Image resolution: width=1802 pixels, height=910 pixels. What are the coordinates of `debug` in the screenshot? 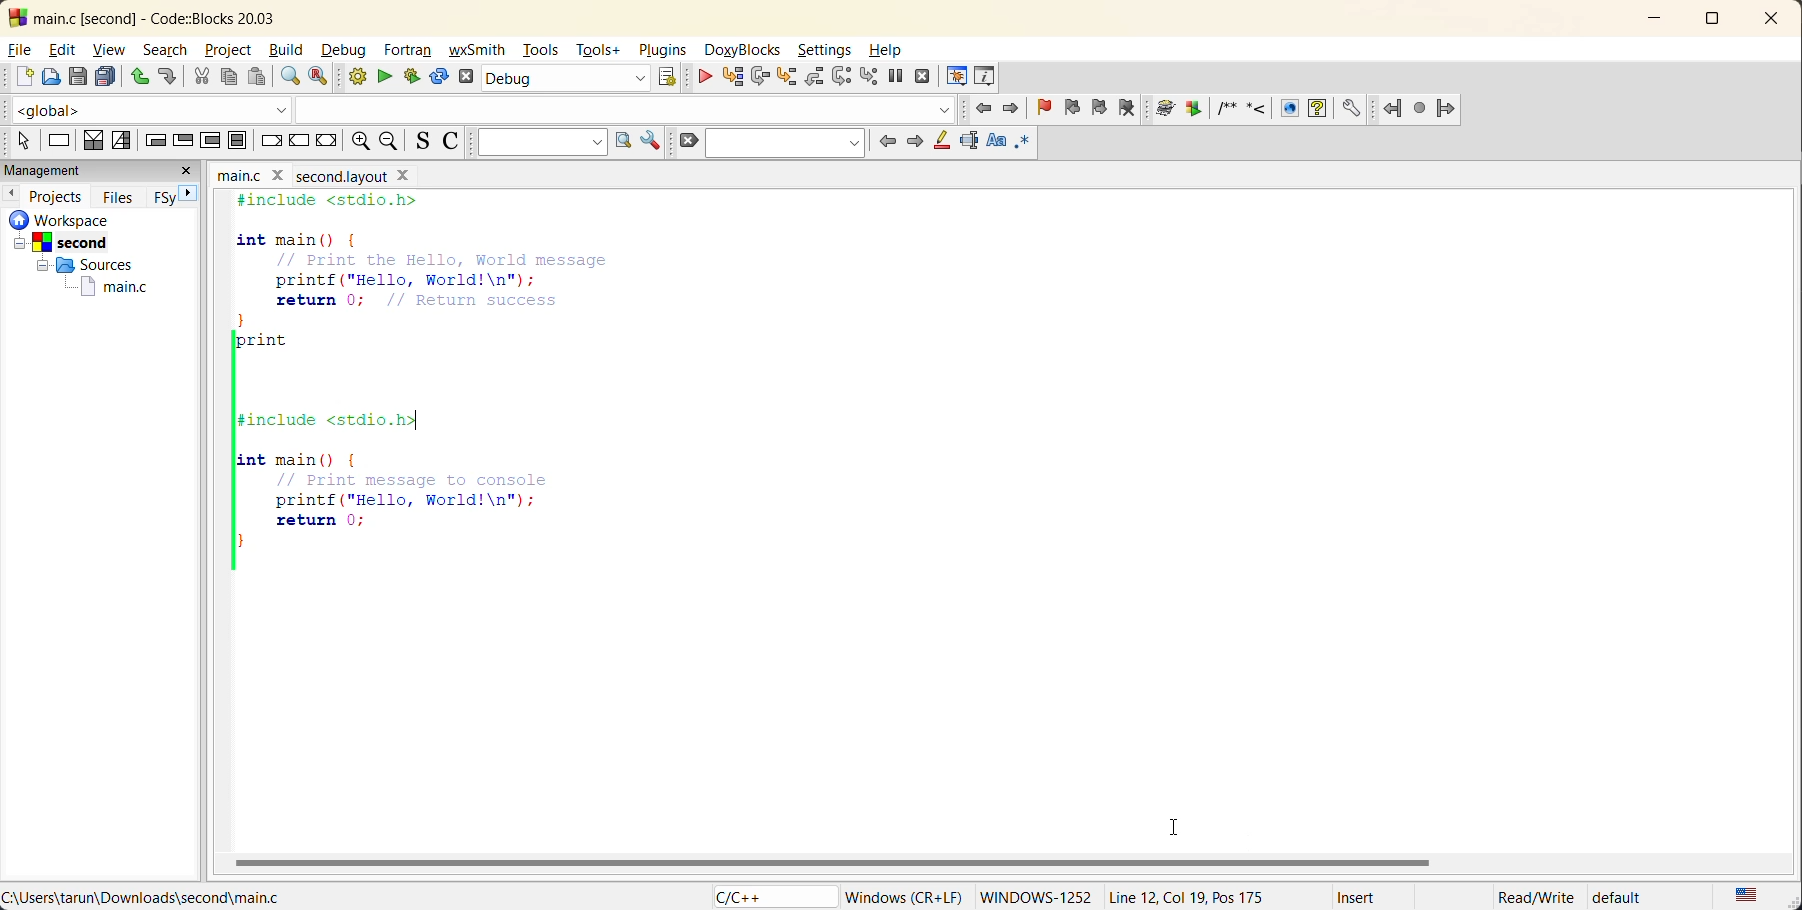 It's located at (345, 51).